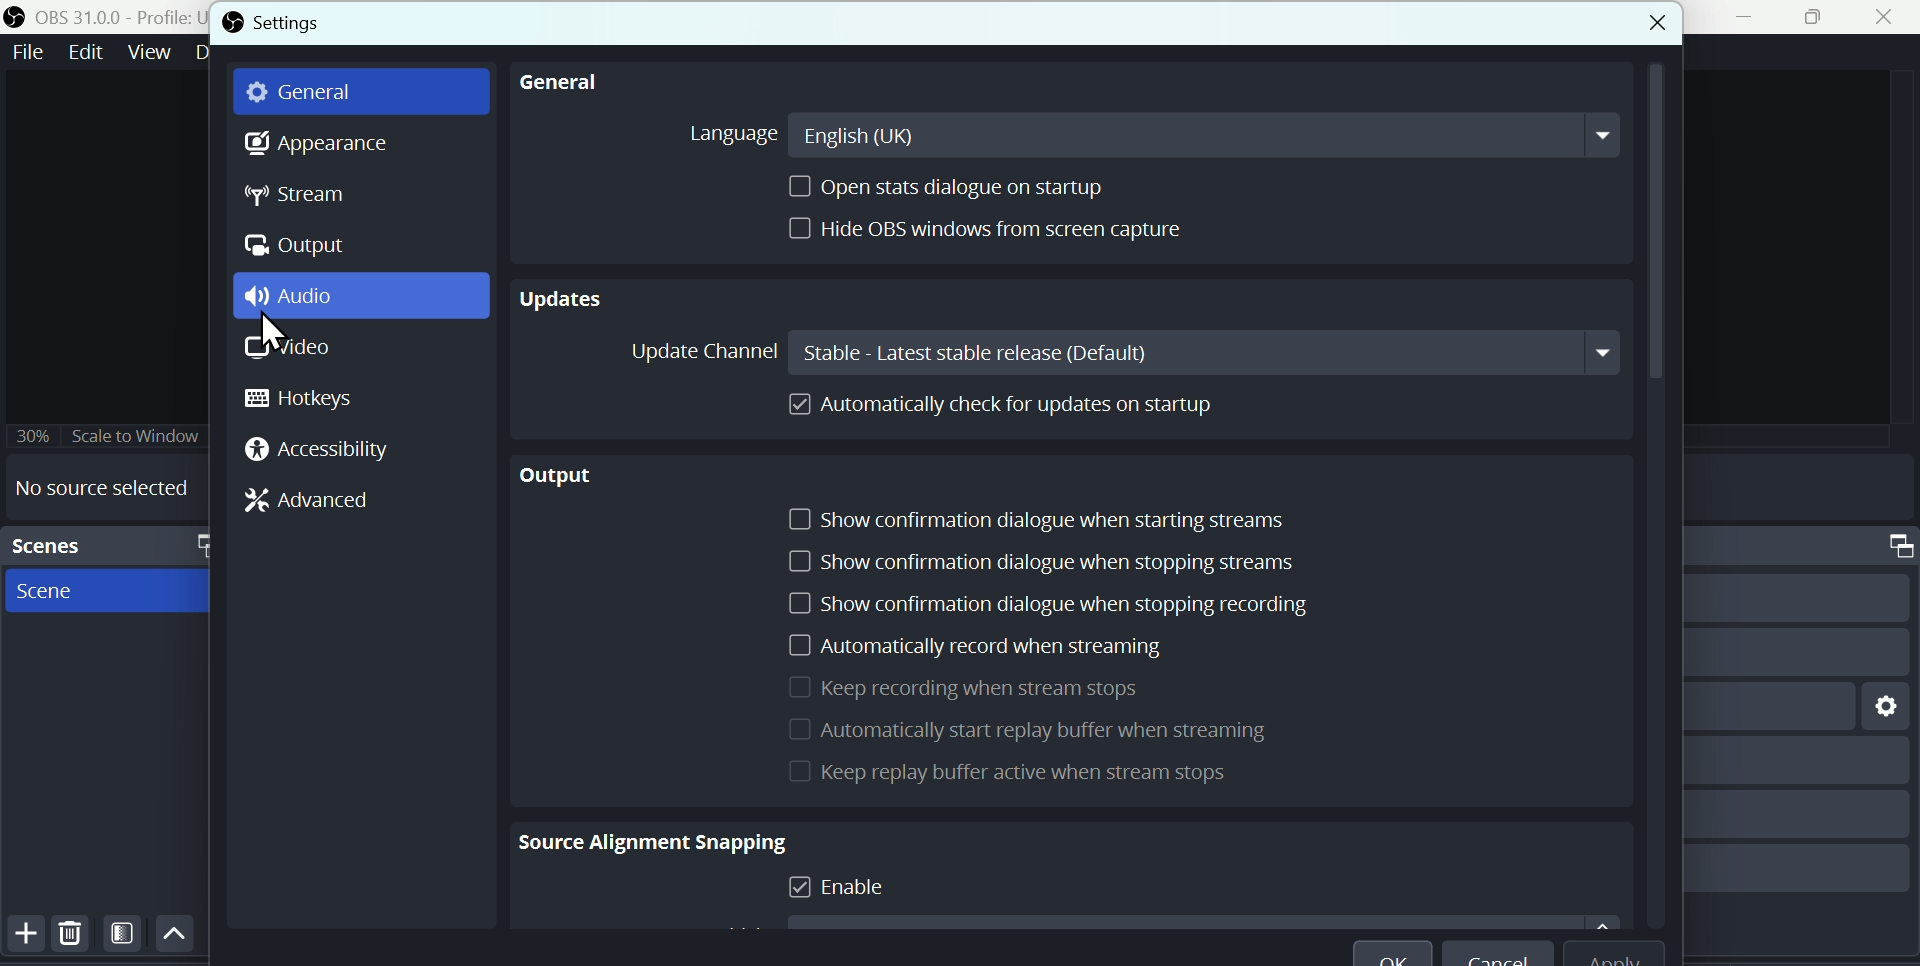  I want to click on keep Replay buffer actor when stream stops, so click(1036, 772).